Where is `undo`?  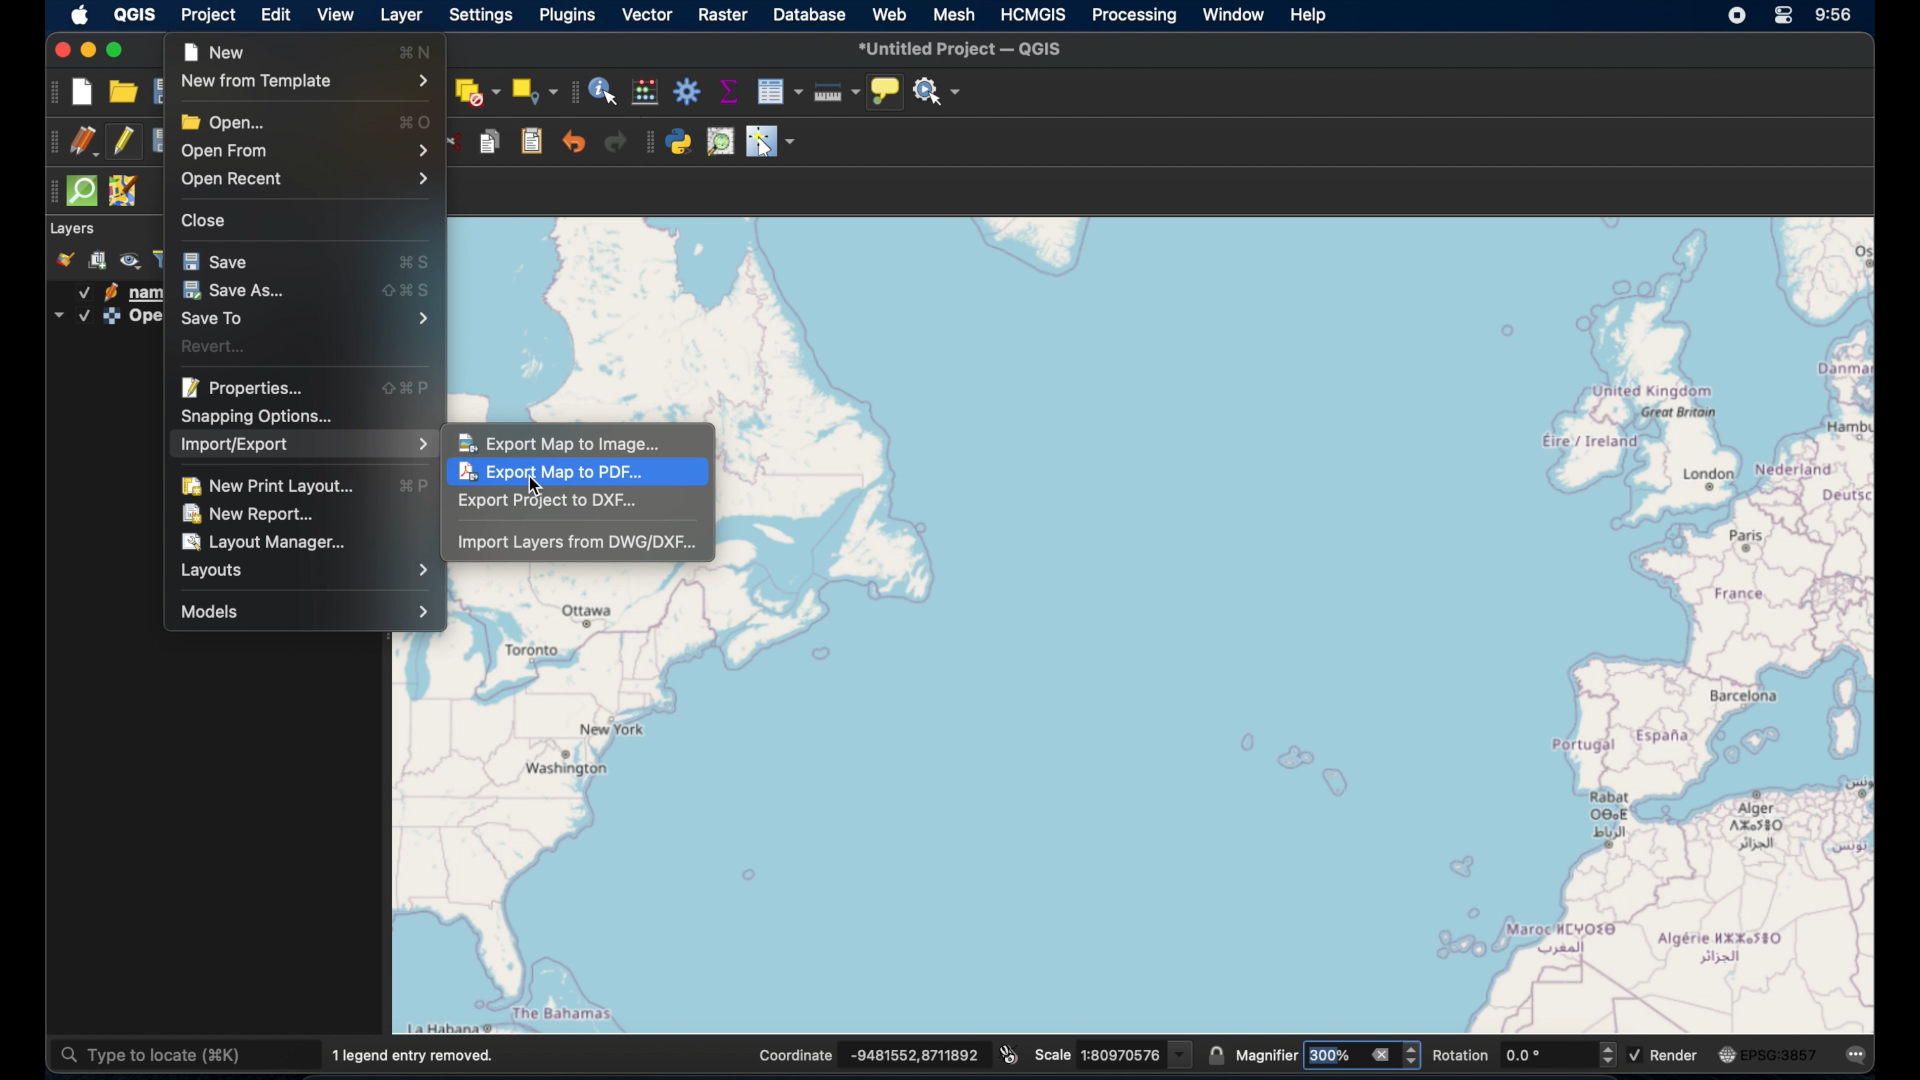
undo is located at coordinates (573, 141).